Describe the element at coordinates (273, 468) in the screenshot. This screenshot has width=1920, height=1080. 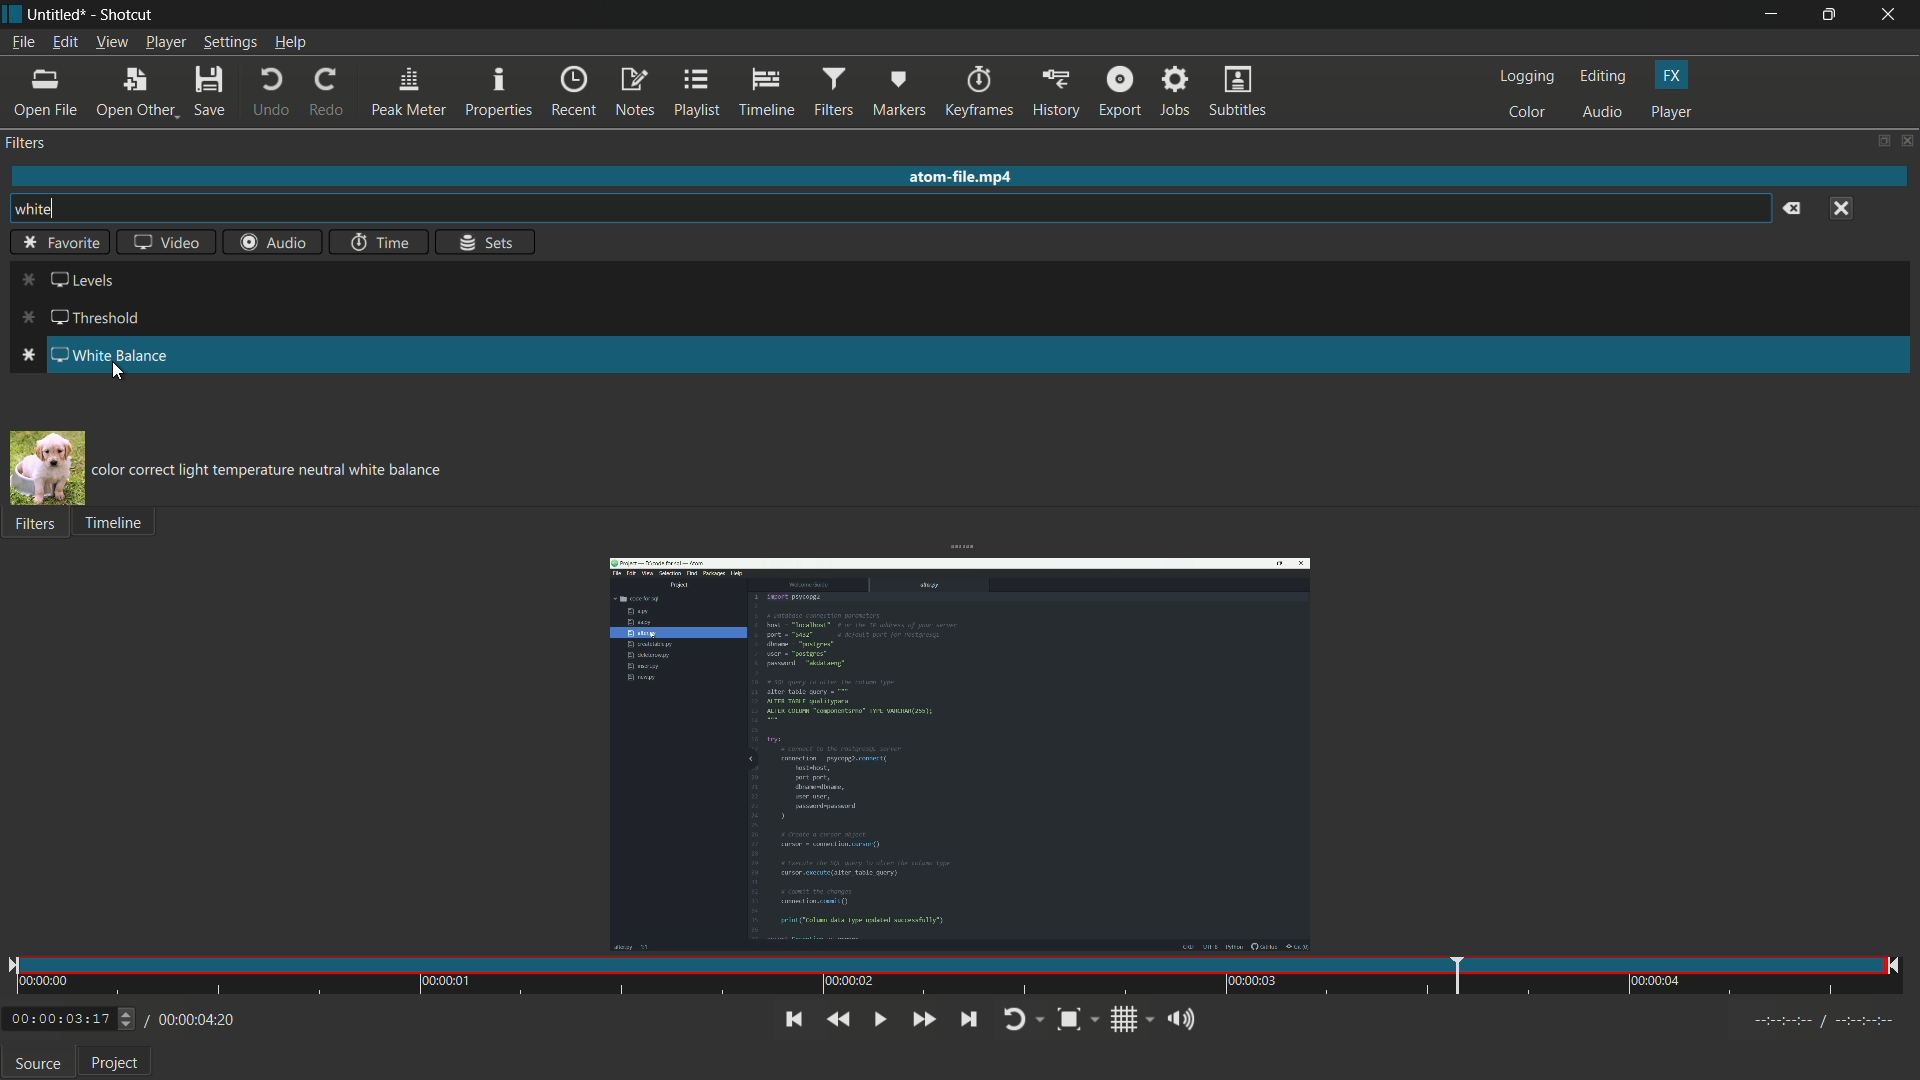
I see ` color correct light temperature neutral white balance` at that location.